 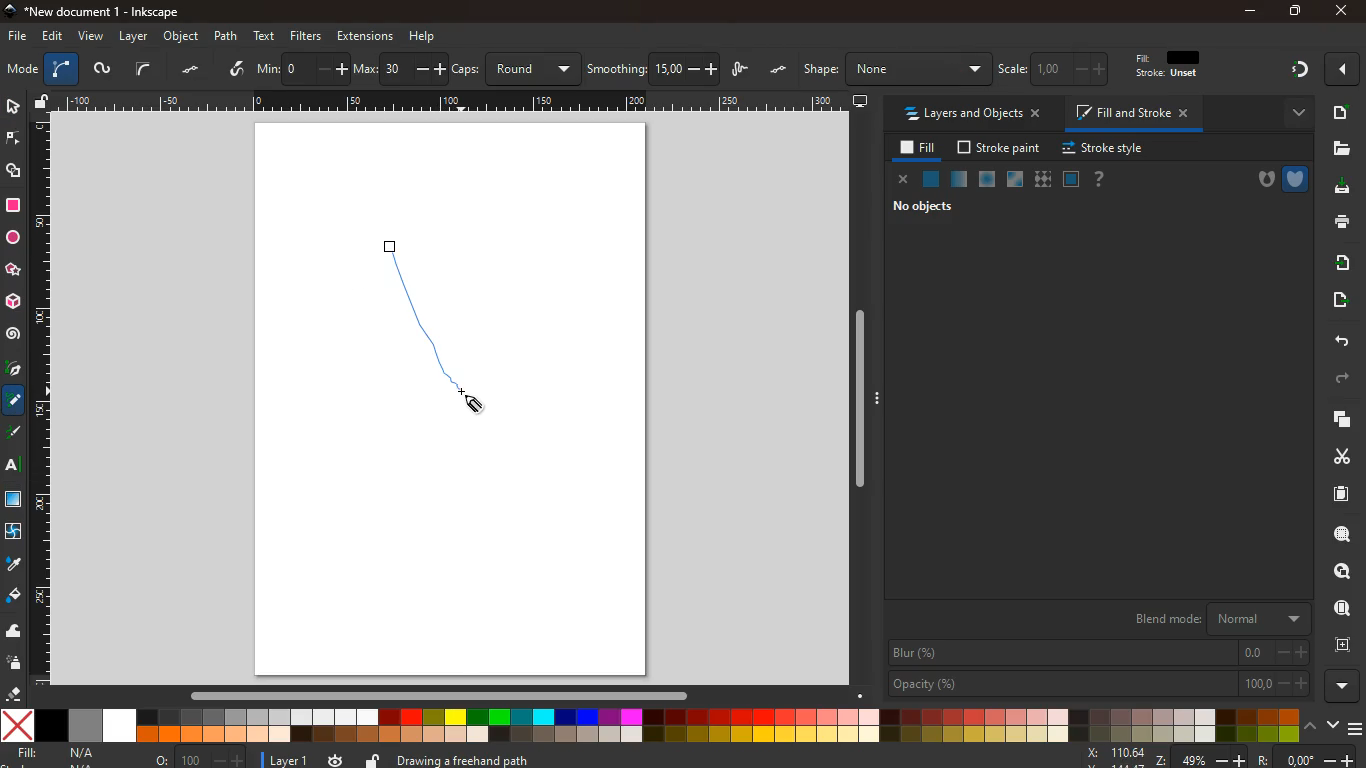 What do you see at coordinates (1333, 723) in the screenshot?
I see `down` at bounding box center [1333, 723].